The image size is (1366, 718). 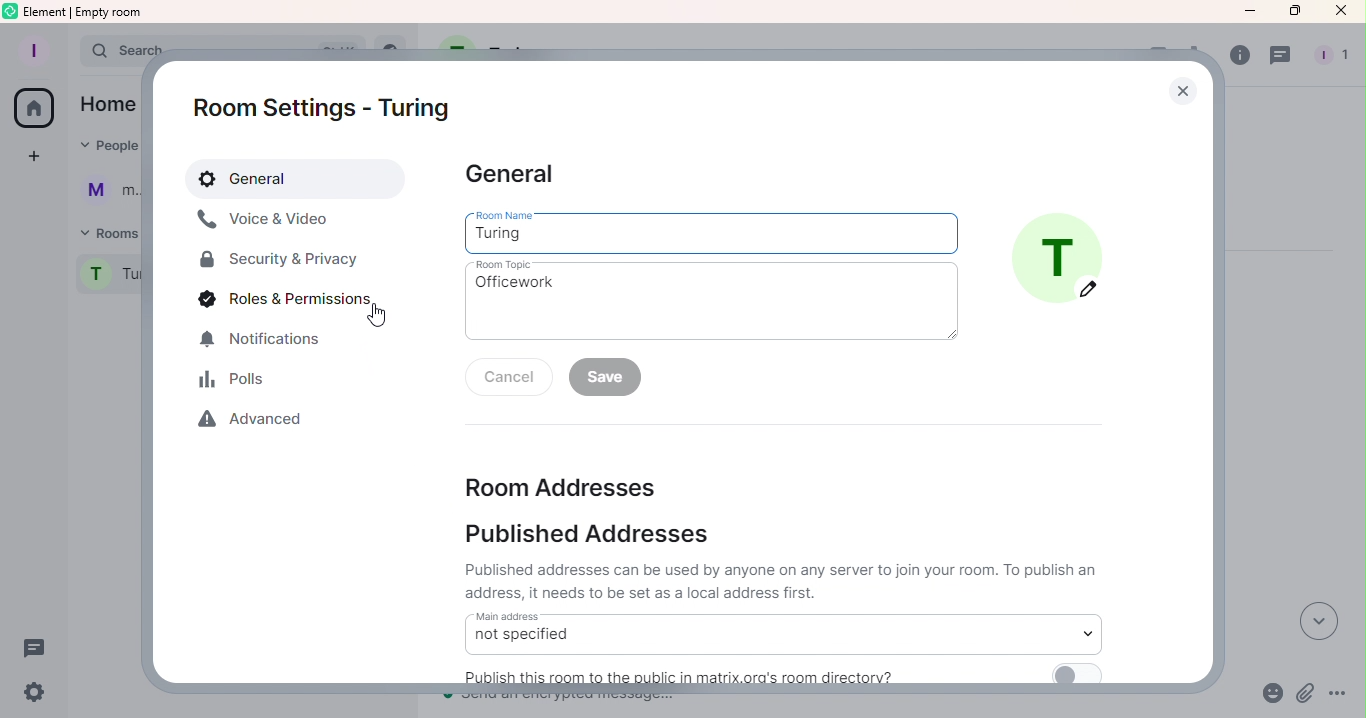 What do you see at coordinates (281, 260) in the screenshot?
I see `Security & Privacy` at bounding box center [281, 260].